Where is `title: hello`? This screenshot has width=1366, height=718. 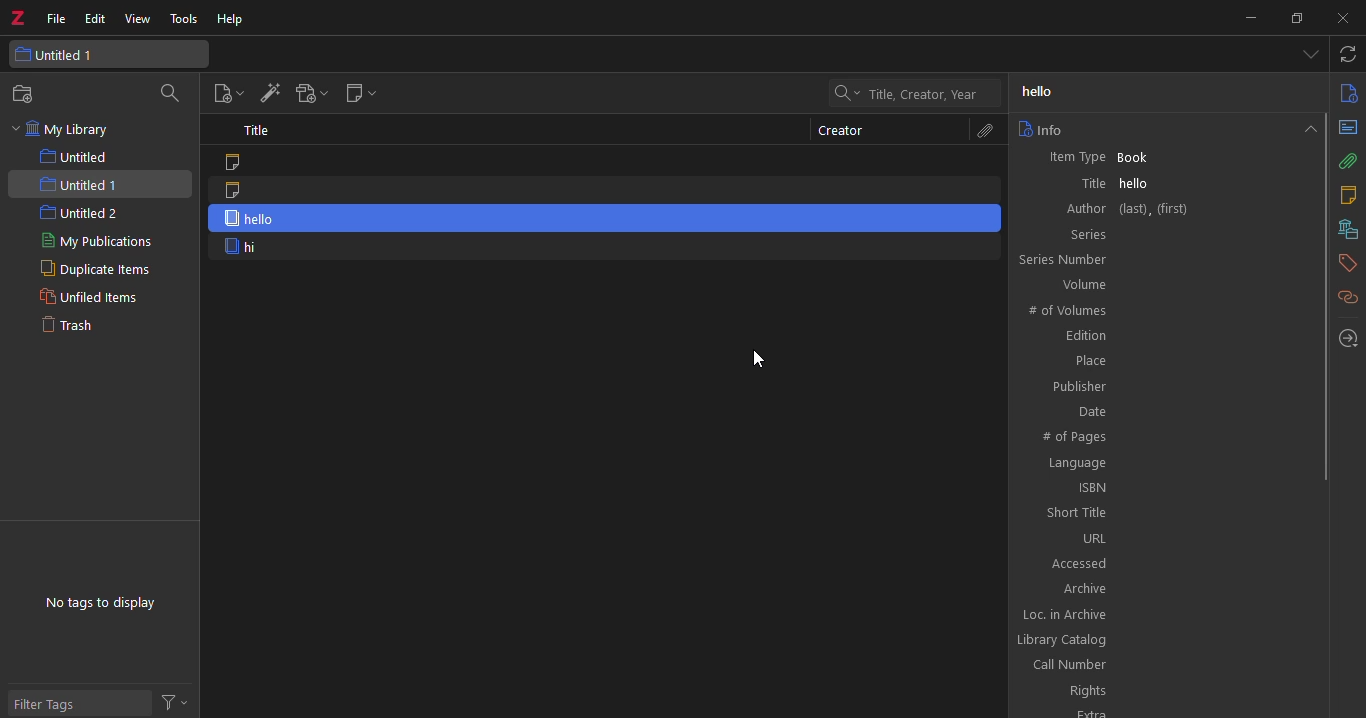 title: hello is located at coordinates (1163, 183).